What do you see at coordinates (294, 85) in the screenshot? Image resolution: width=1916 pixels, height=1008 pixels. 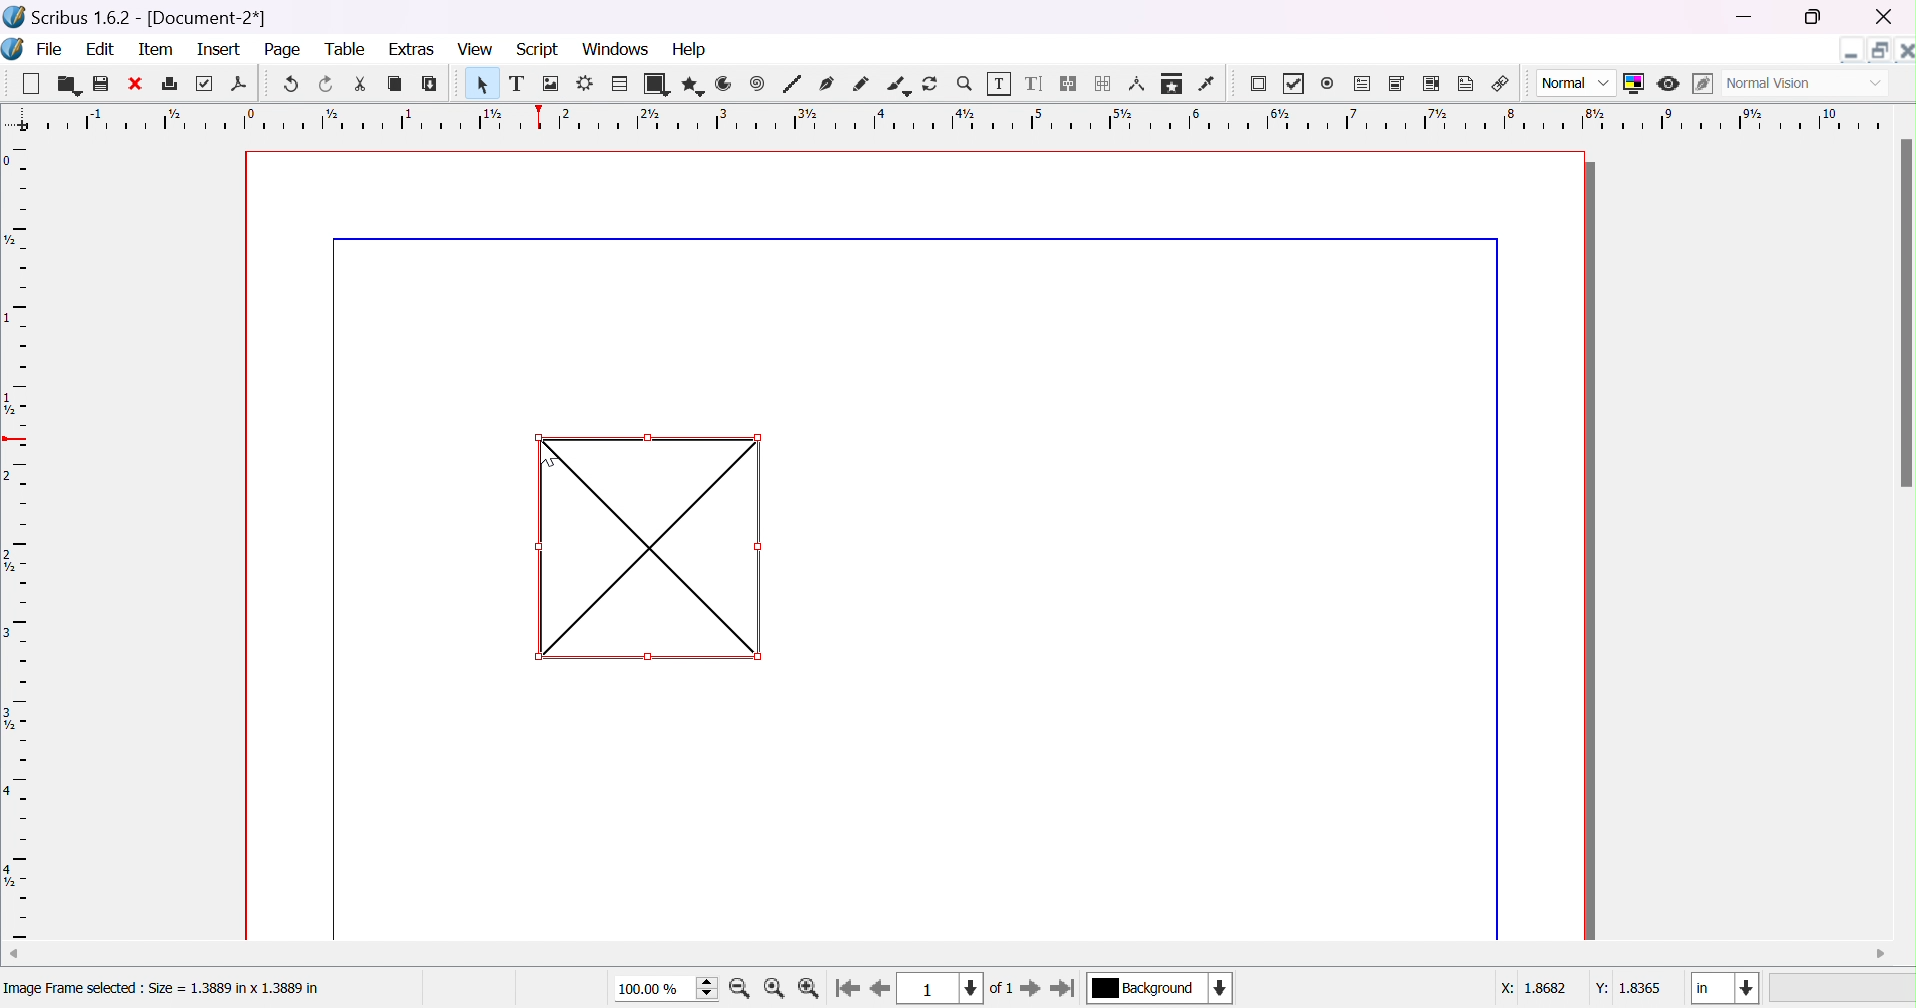 I see `undo` at bounding box center [294, 85].